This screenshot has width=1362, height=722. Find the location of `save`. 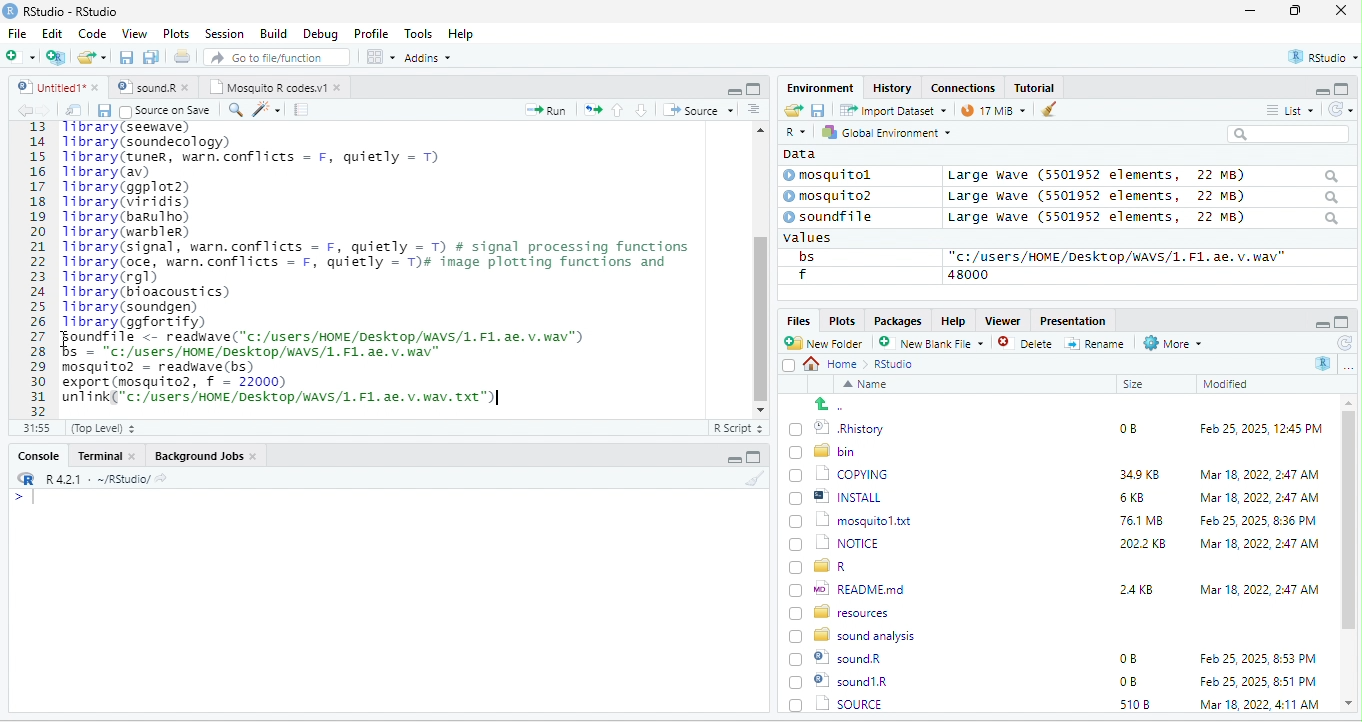

save is located at coordinates (128, 58).